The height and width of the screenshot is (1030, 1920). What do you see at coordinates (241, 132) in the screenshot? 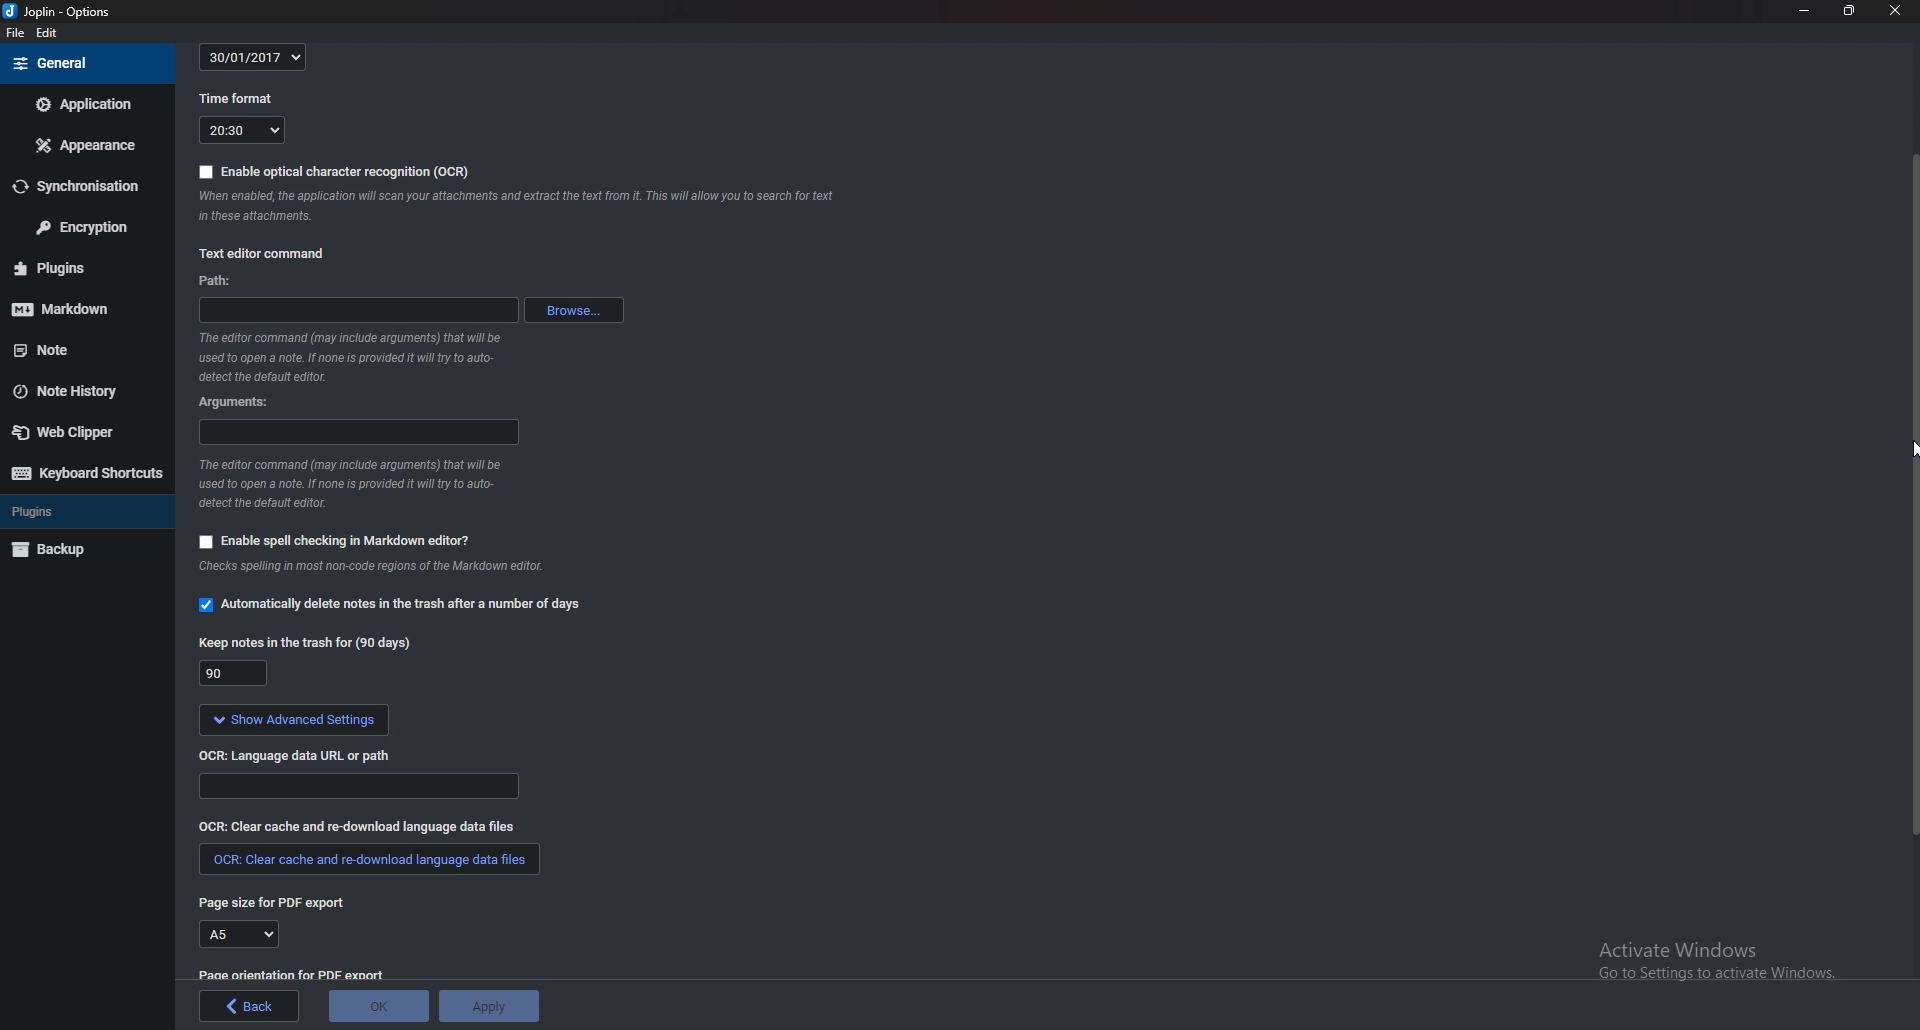
I see `20:30` at bounding box center [241, 132].